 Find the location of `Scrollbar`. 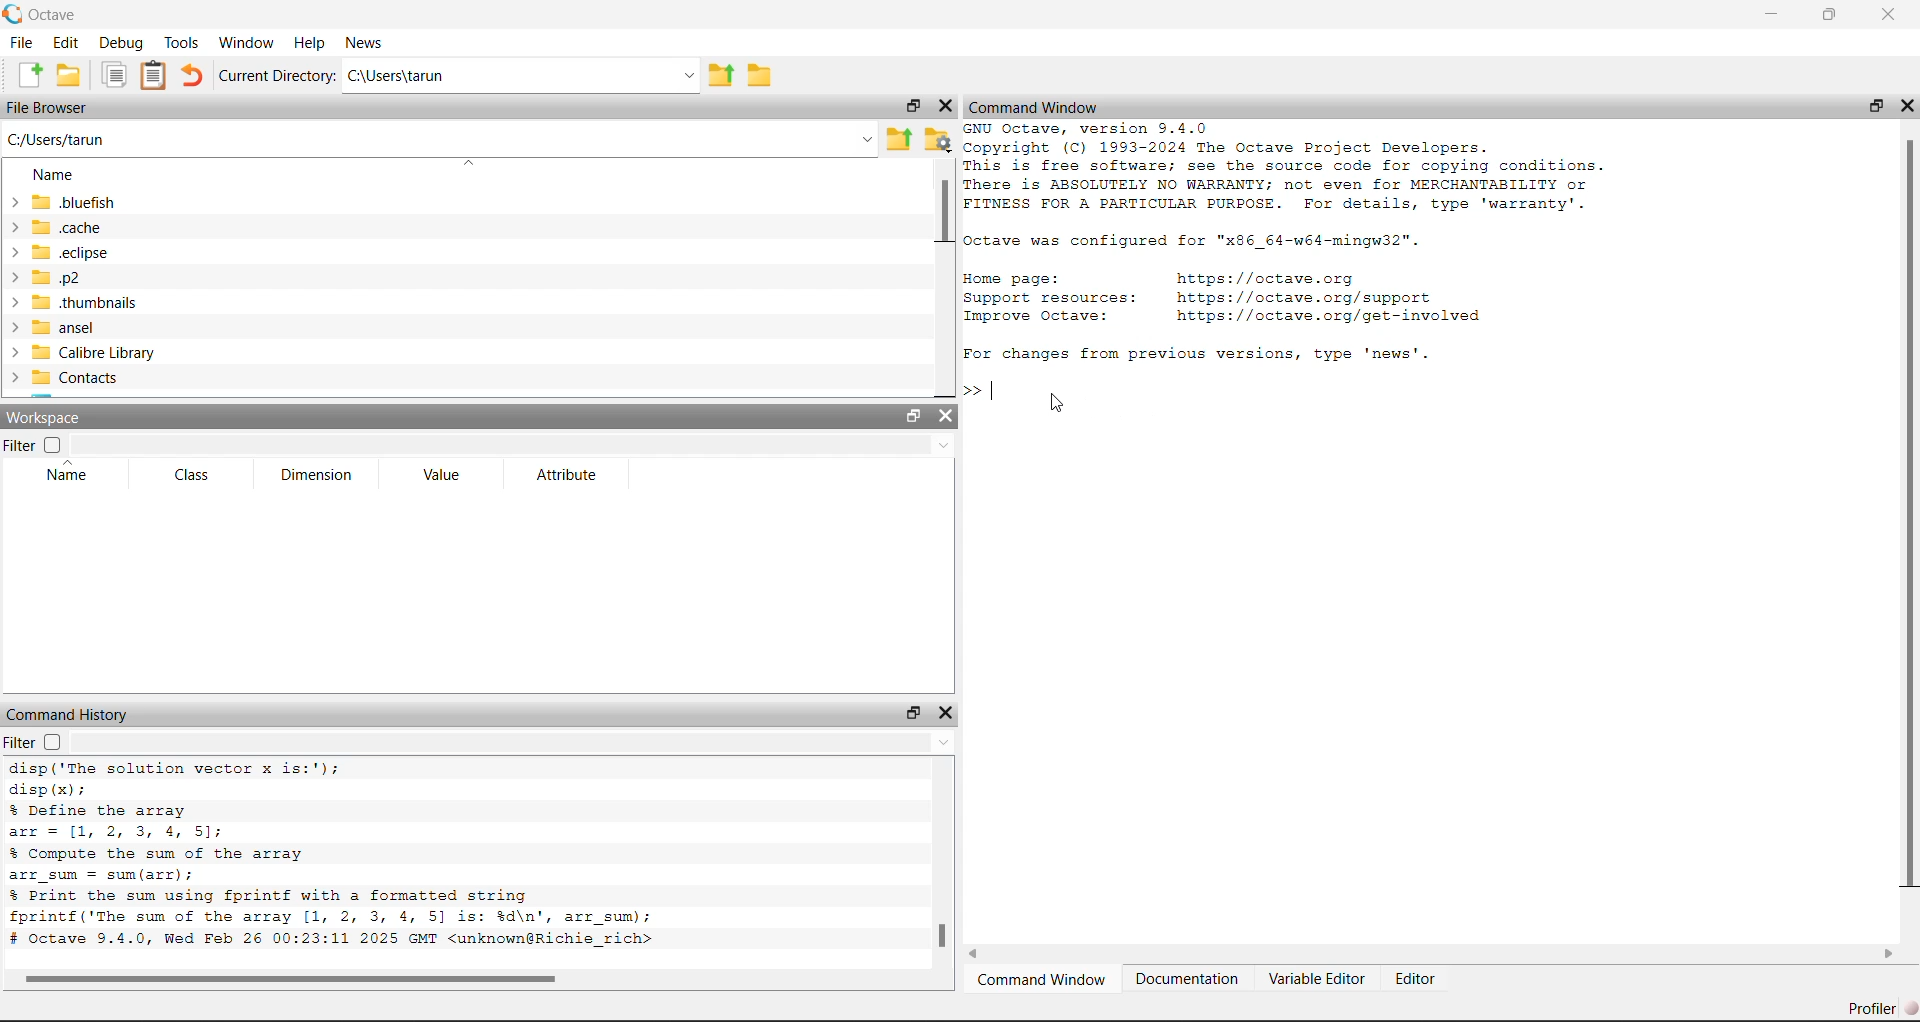

Scrollbar is located at coordinates (942, 212).